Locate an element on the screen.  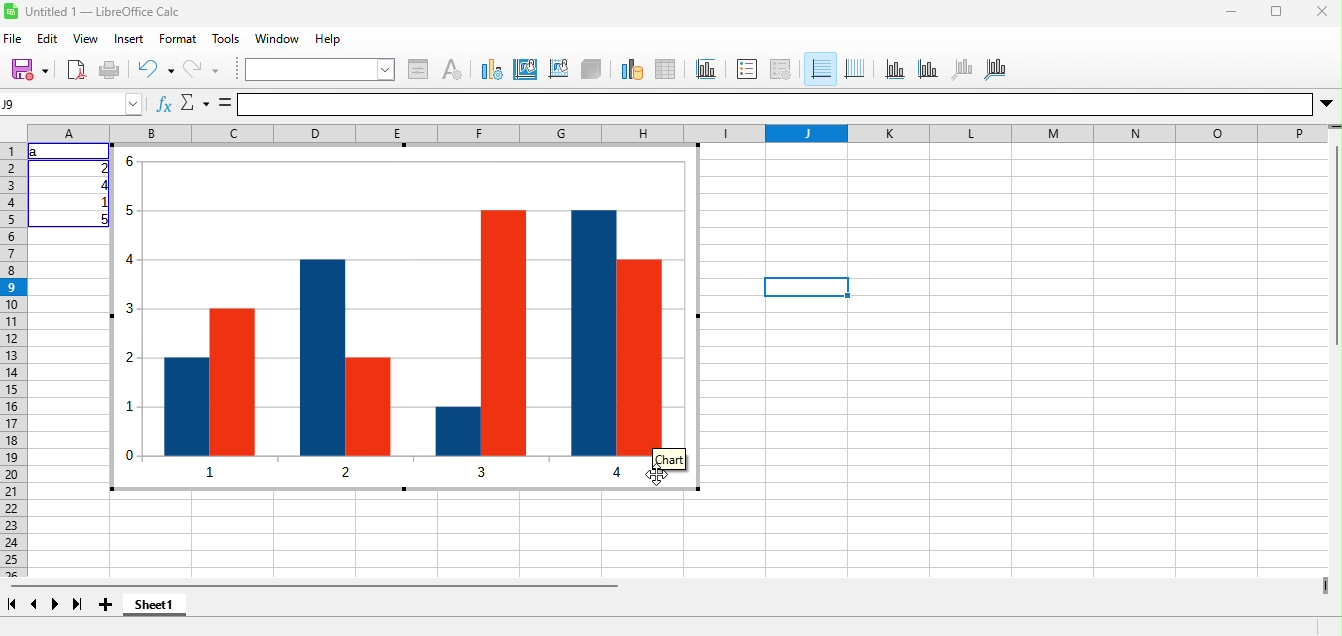
undo is located at coordinates (155, 71).